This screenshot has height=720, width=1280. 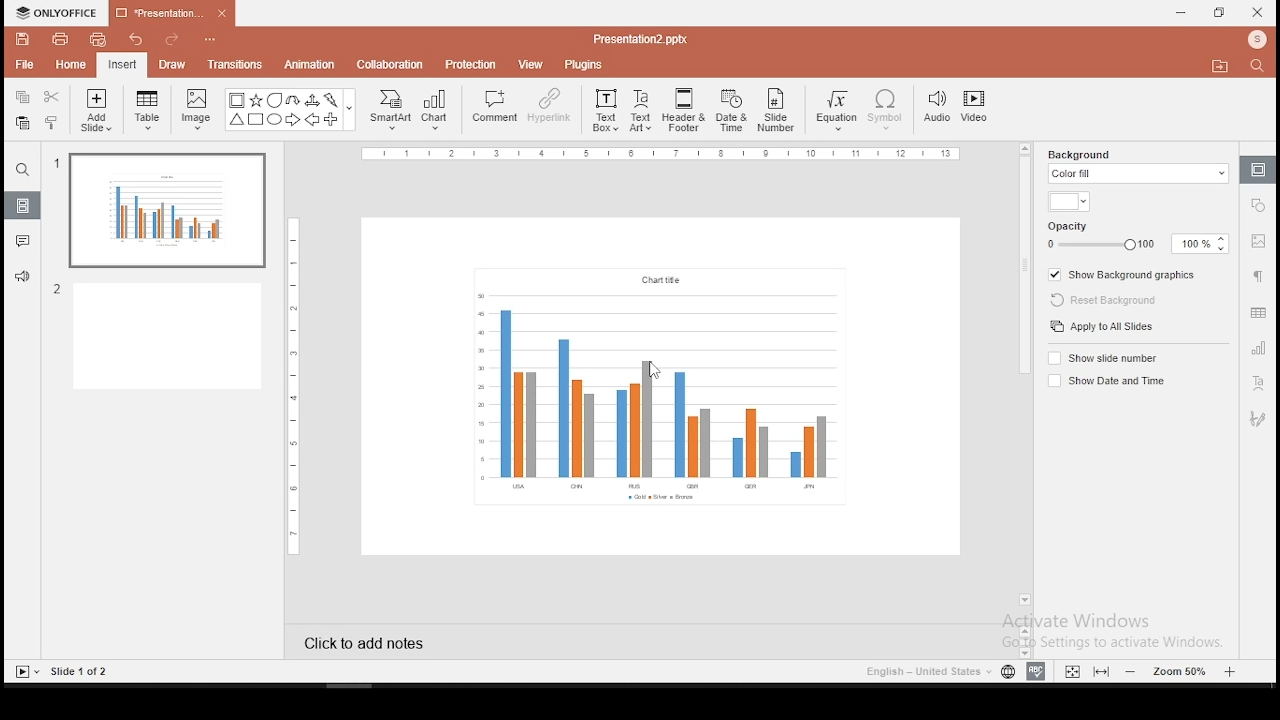 I want to click on restore, so click(x=1219, y=12).